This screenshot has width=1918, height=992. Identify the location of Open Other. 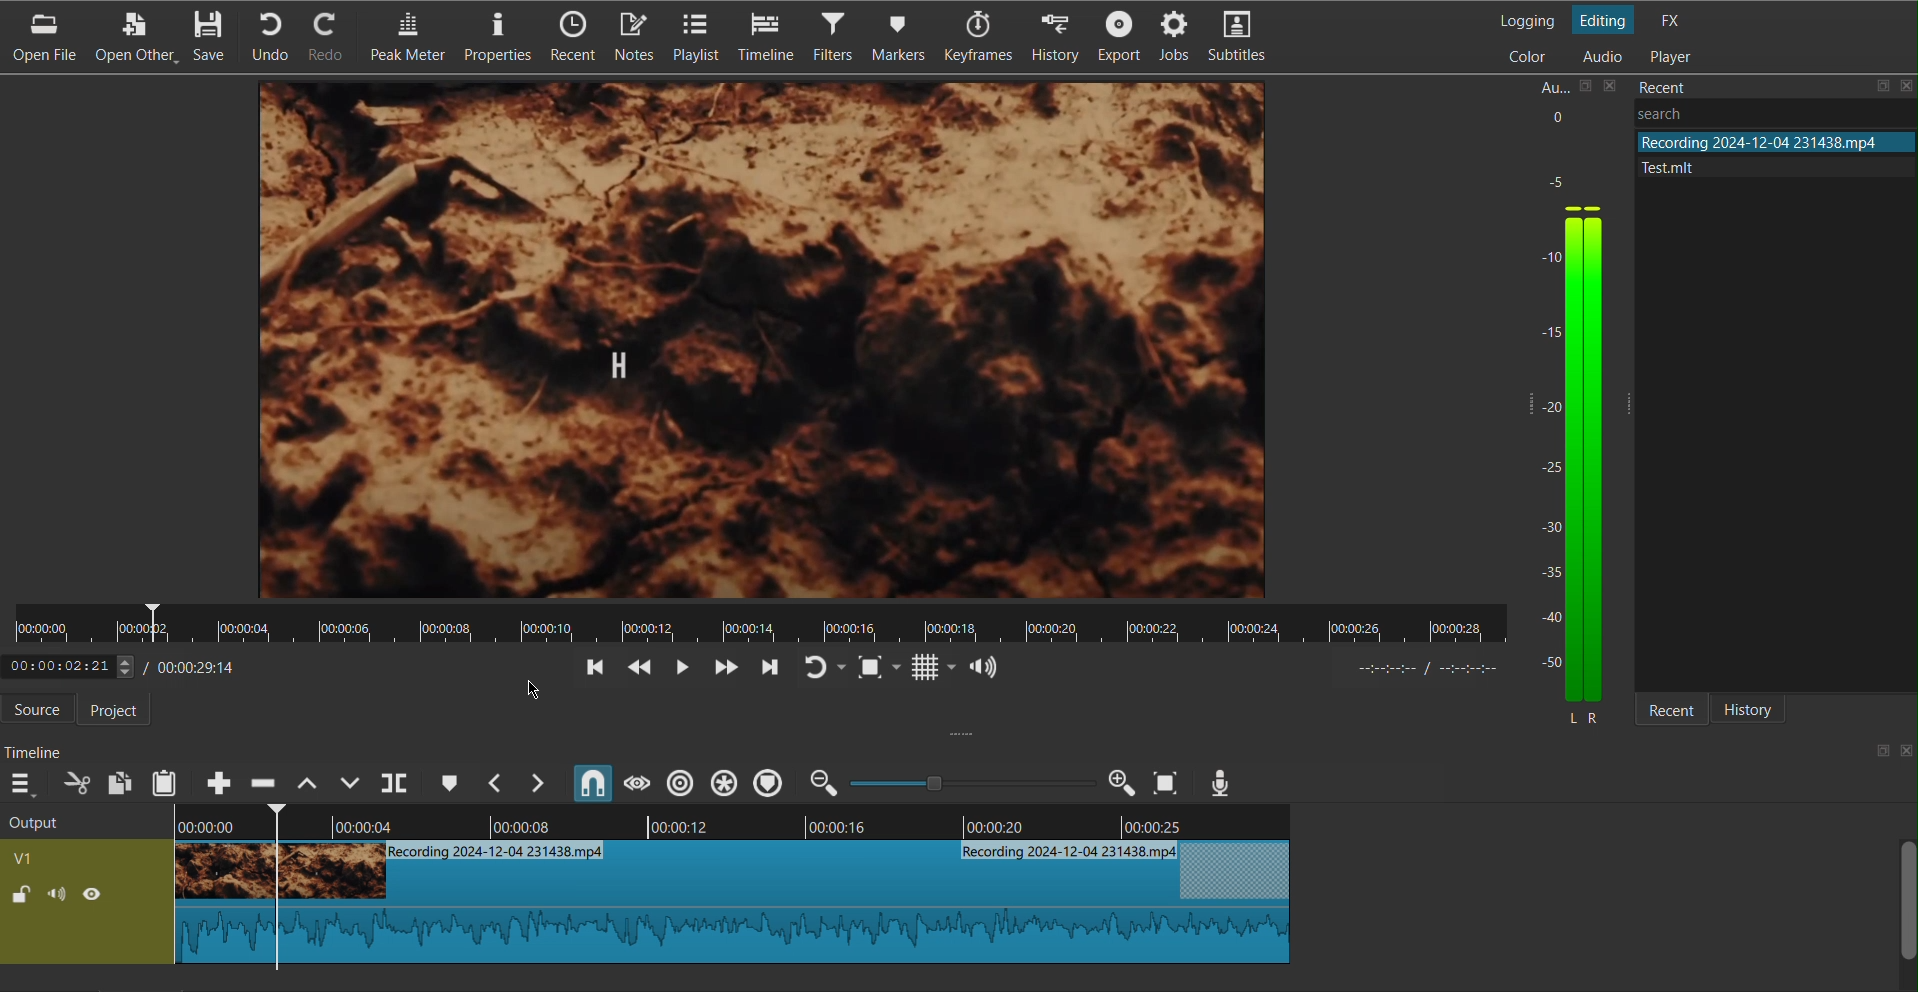
(138, 35).